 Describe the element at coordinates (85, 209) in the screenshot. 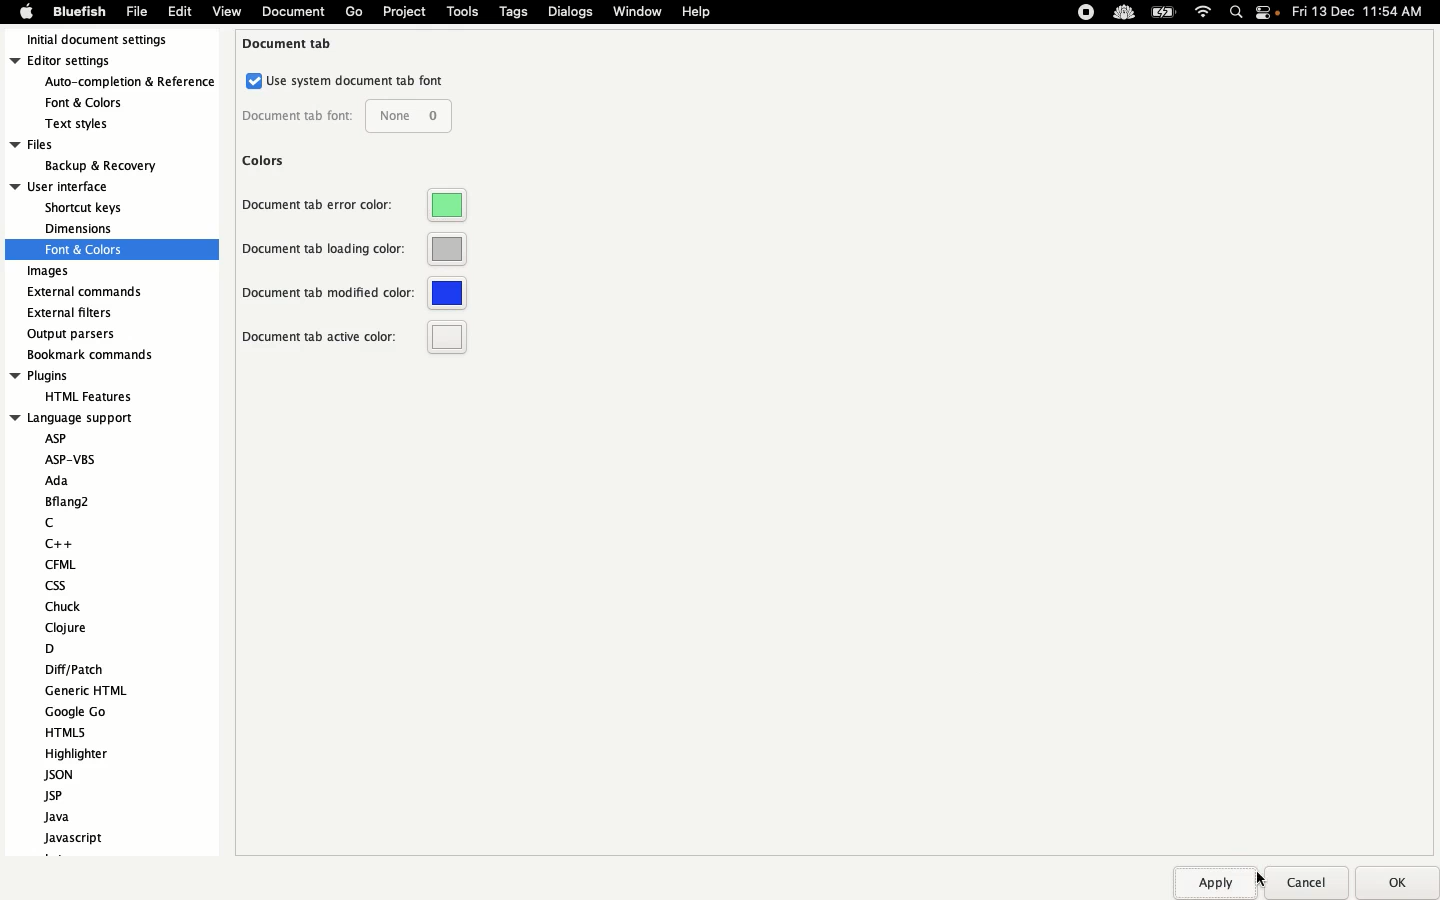

I see `shortcut keys` at that location.